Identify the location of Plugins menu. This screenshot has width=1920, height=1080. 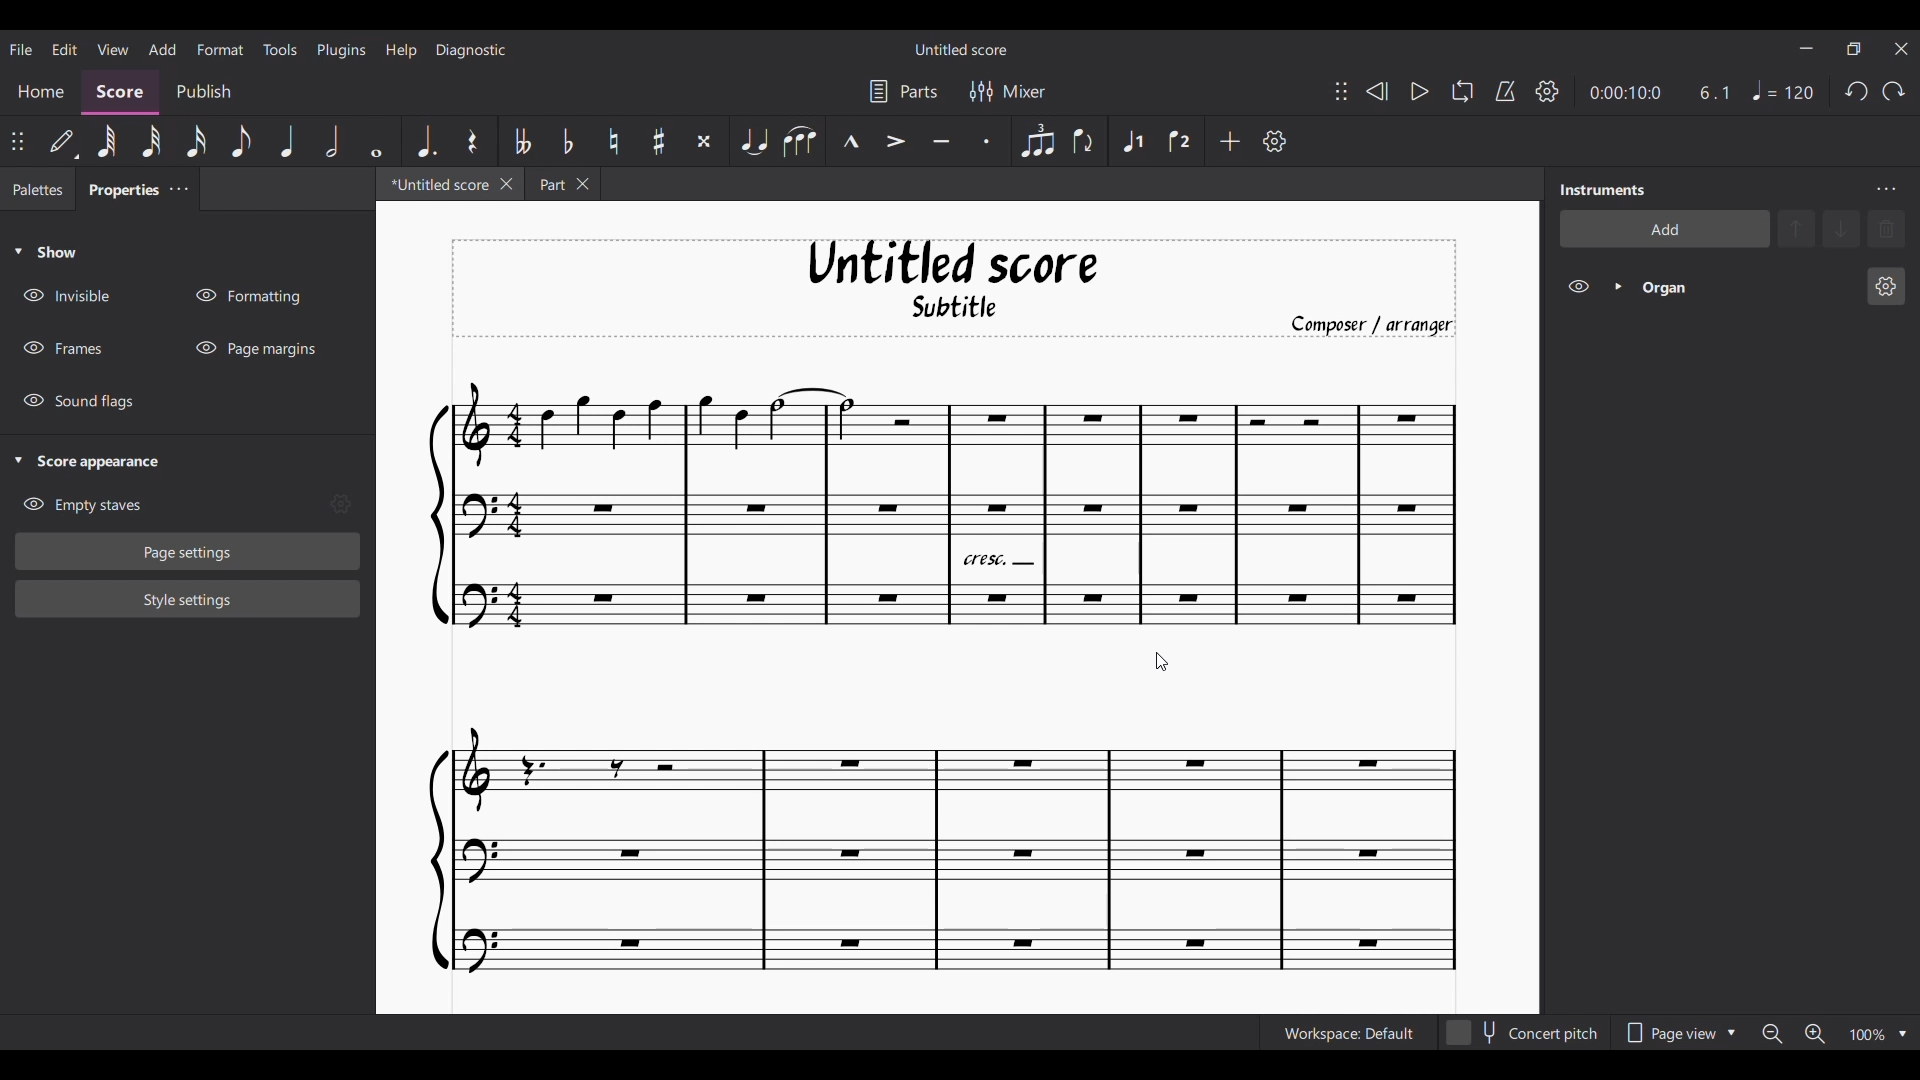
(342, 50).